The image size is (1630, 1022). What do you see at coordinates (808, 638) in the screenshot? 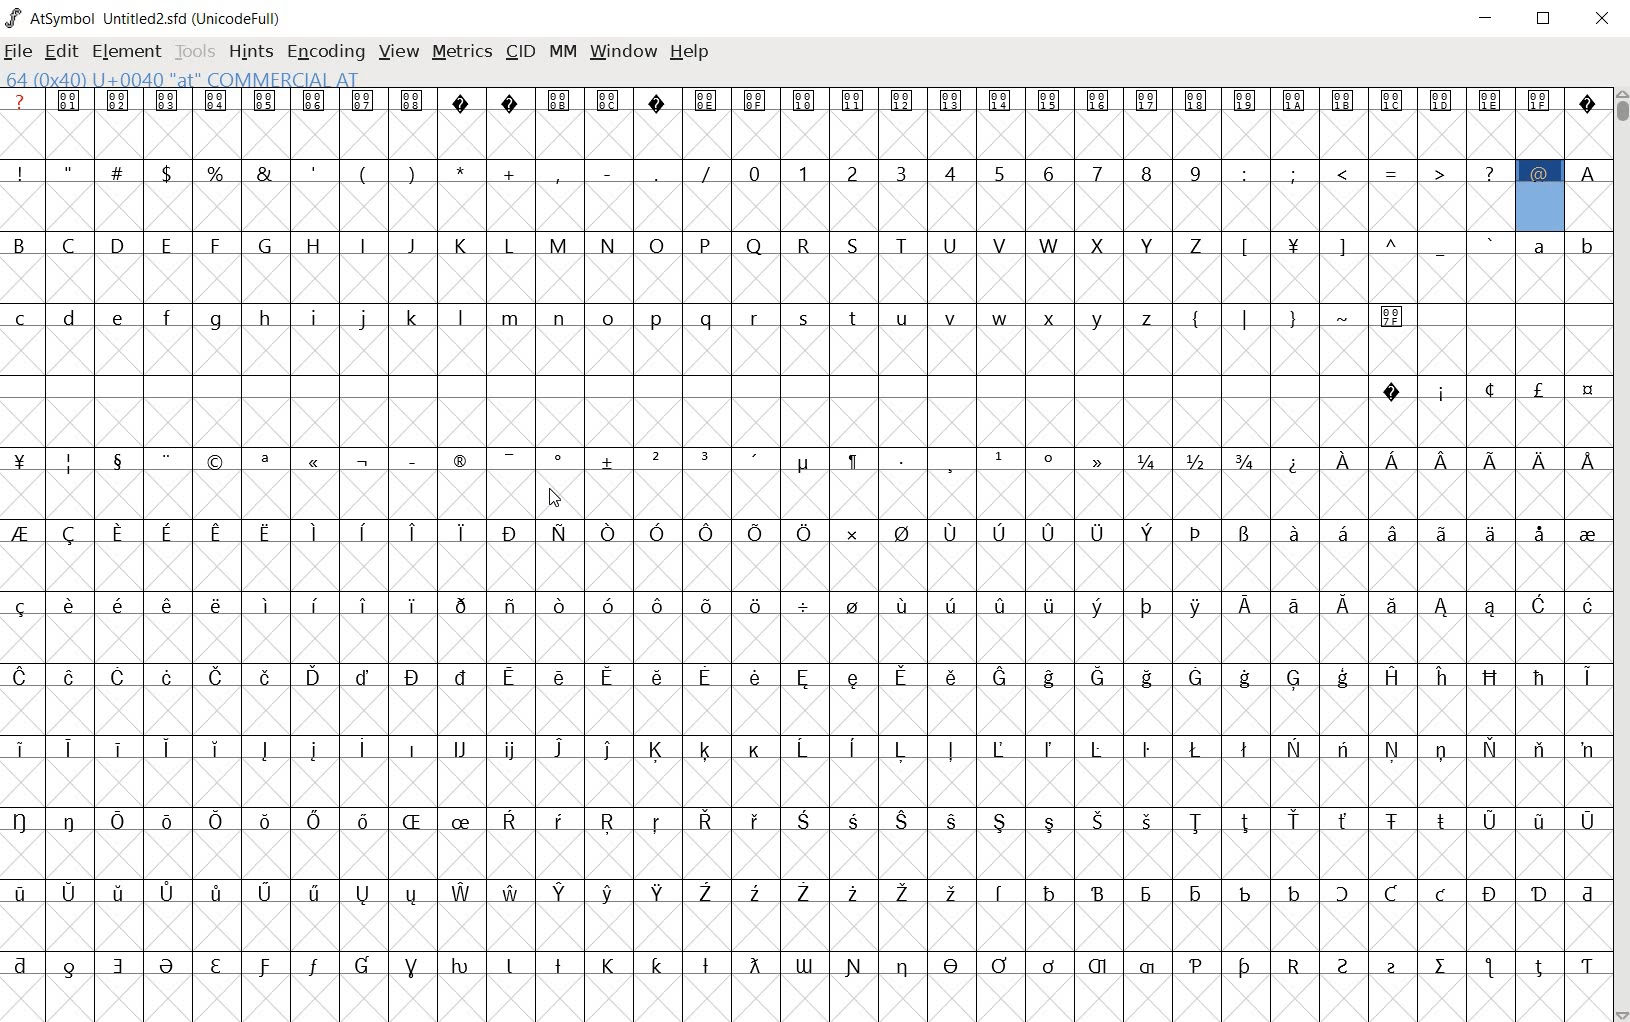
I see `empty glyph slots` at bounding box center [808, 638].